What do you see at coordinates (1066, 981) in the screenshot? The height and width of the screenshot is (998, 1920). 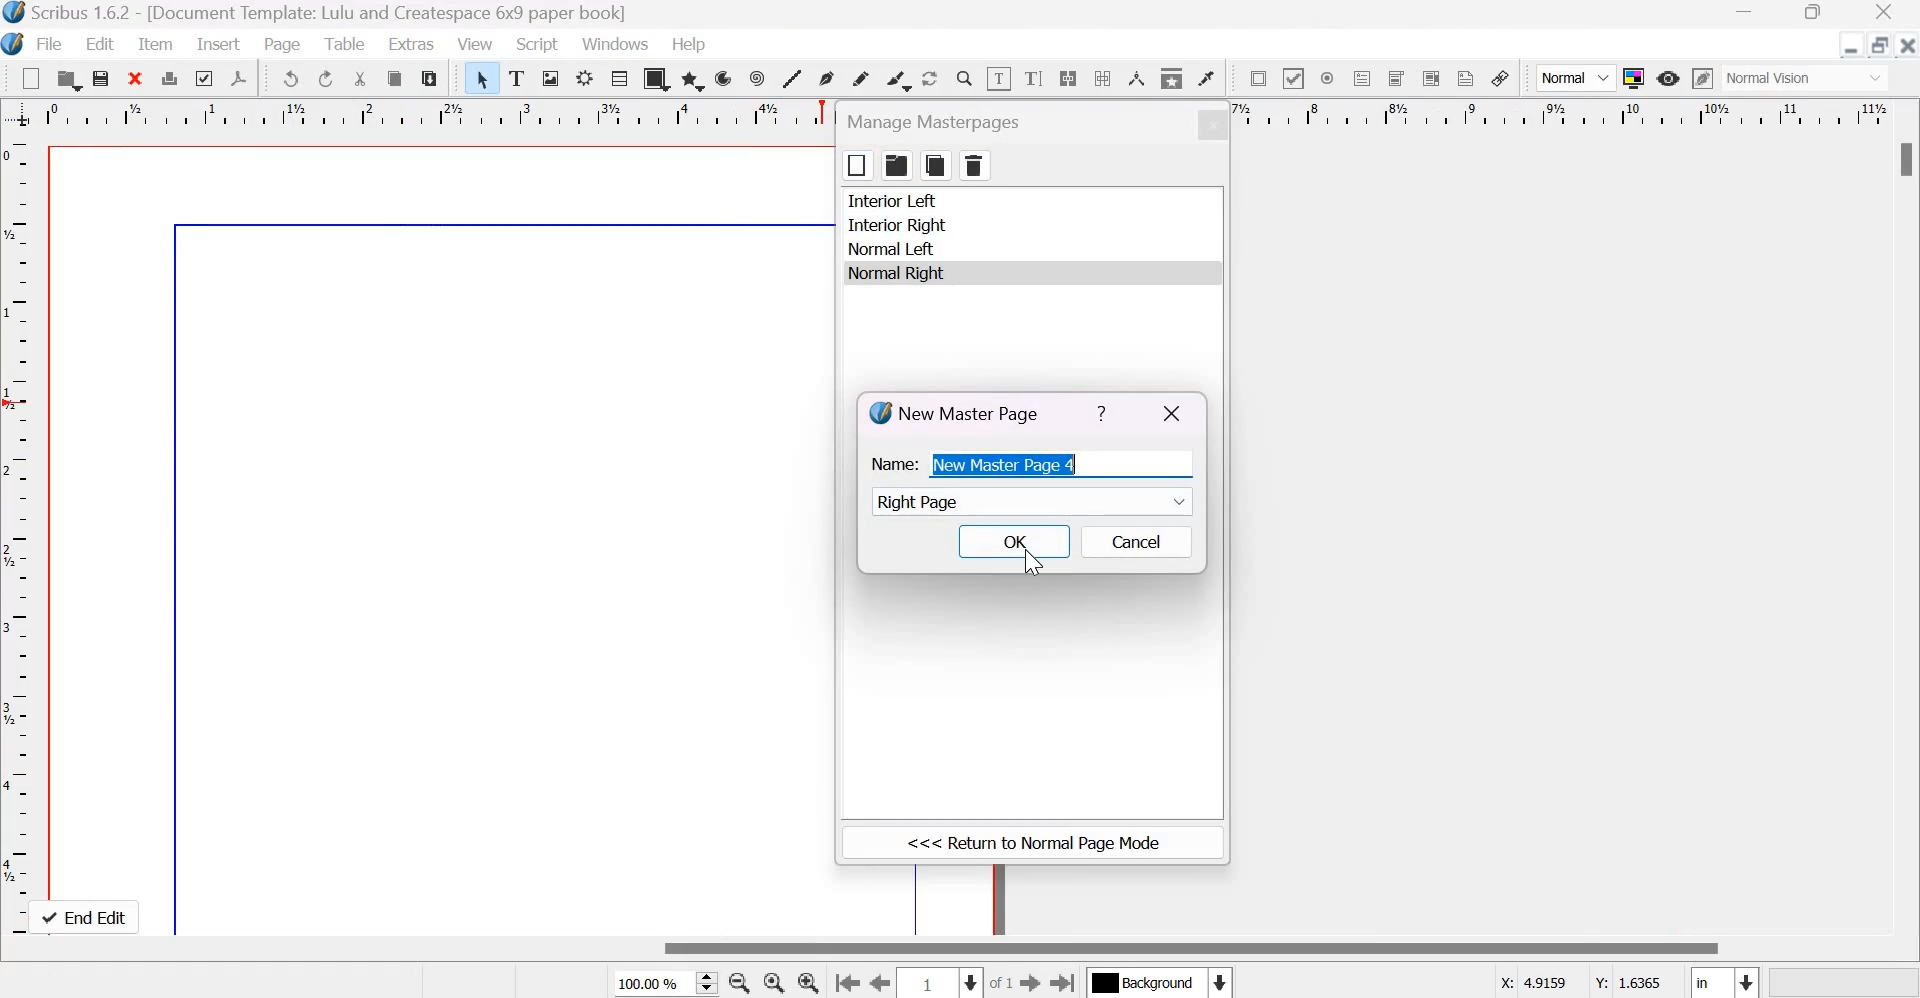 I see `Go the last page` at bounding box center [1066, 981].